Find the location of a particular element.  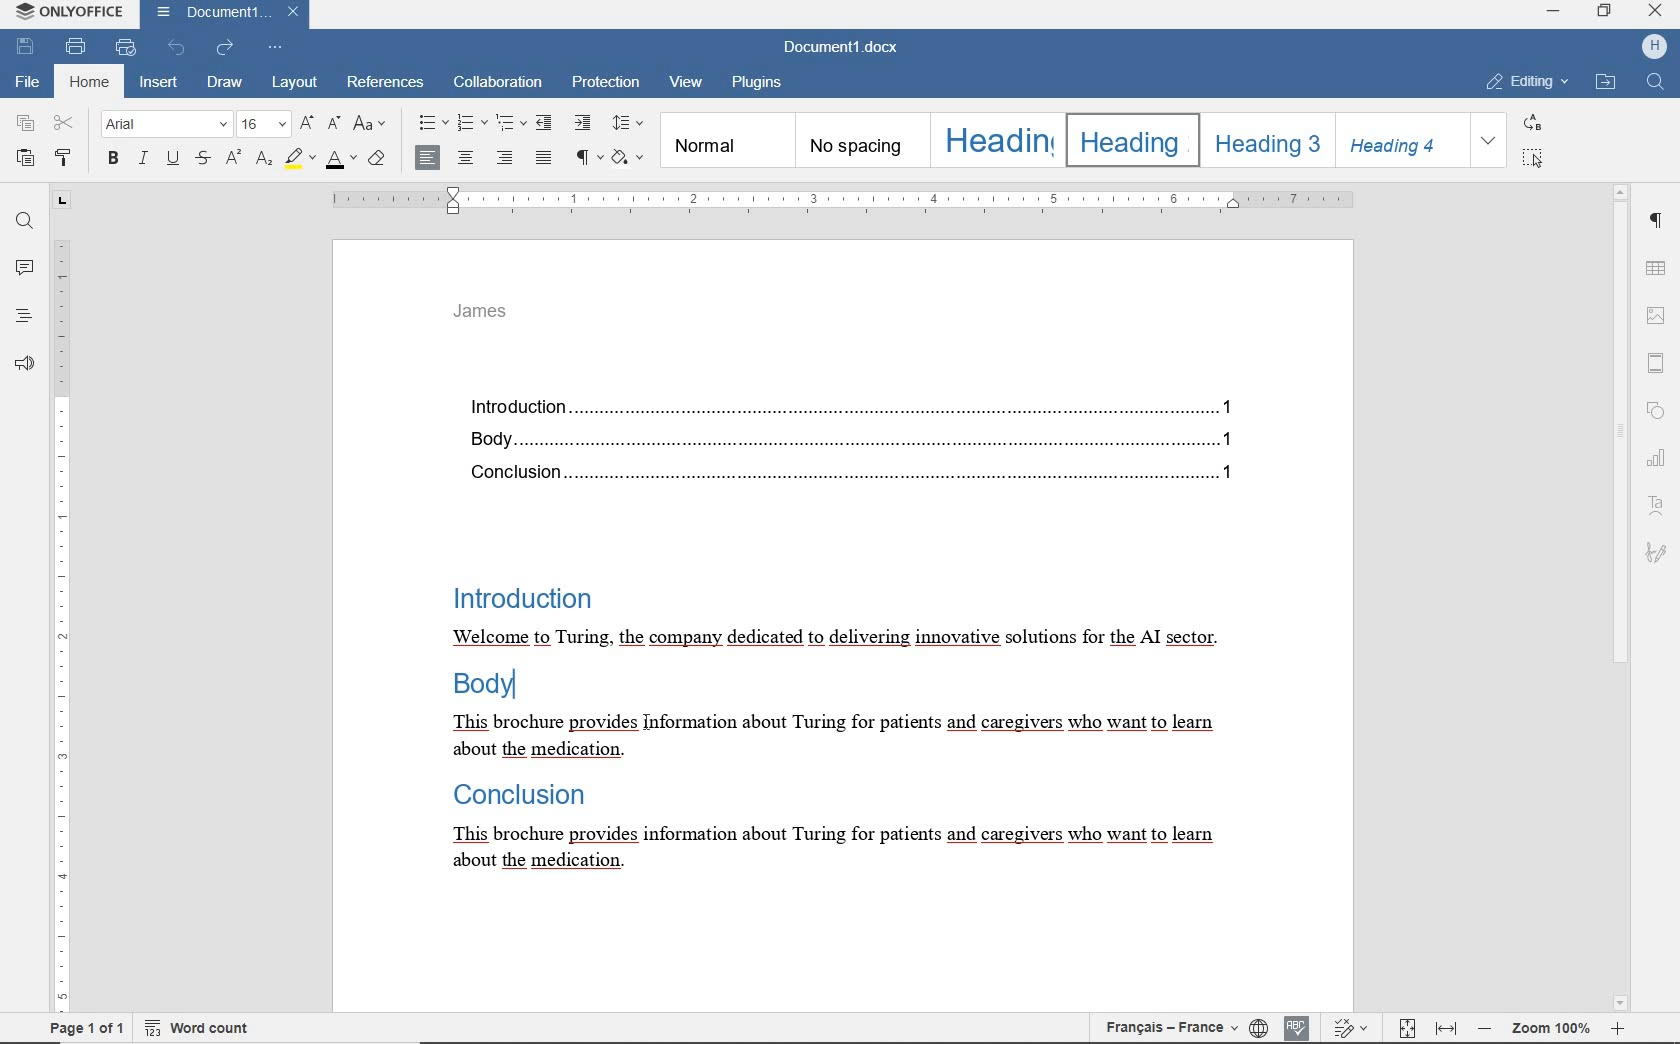

SCROLLBAR is located at coordinates (1621, 597).